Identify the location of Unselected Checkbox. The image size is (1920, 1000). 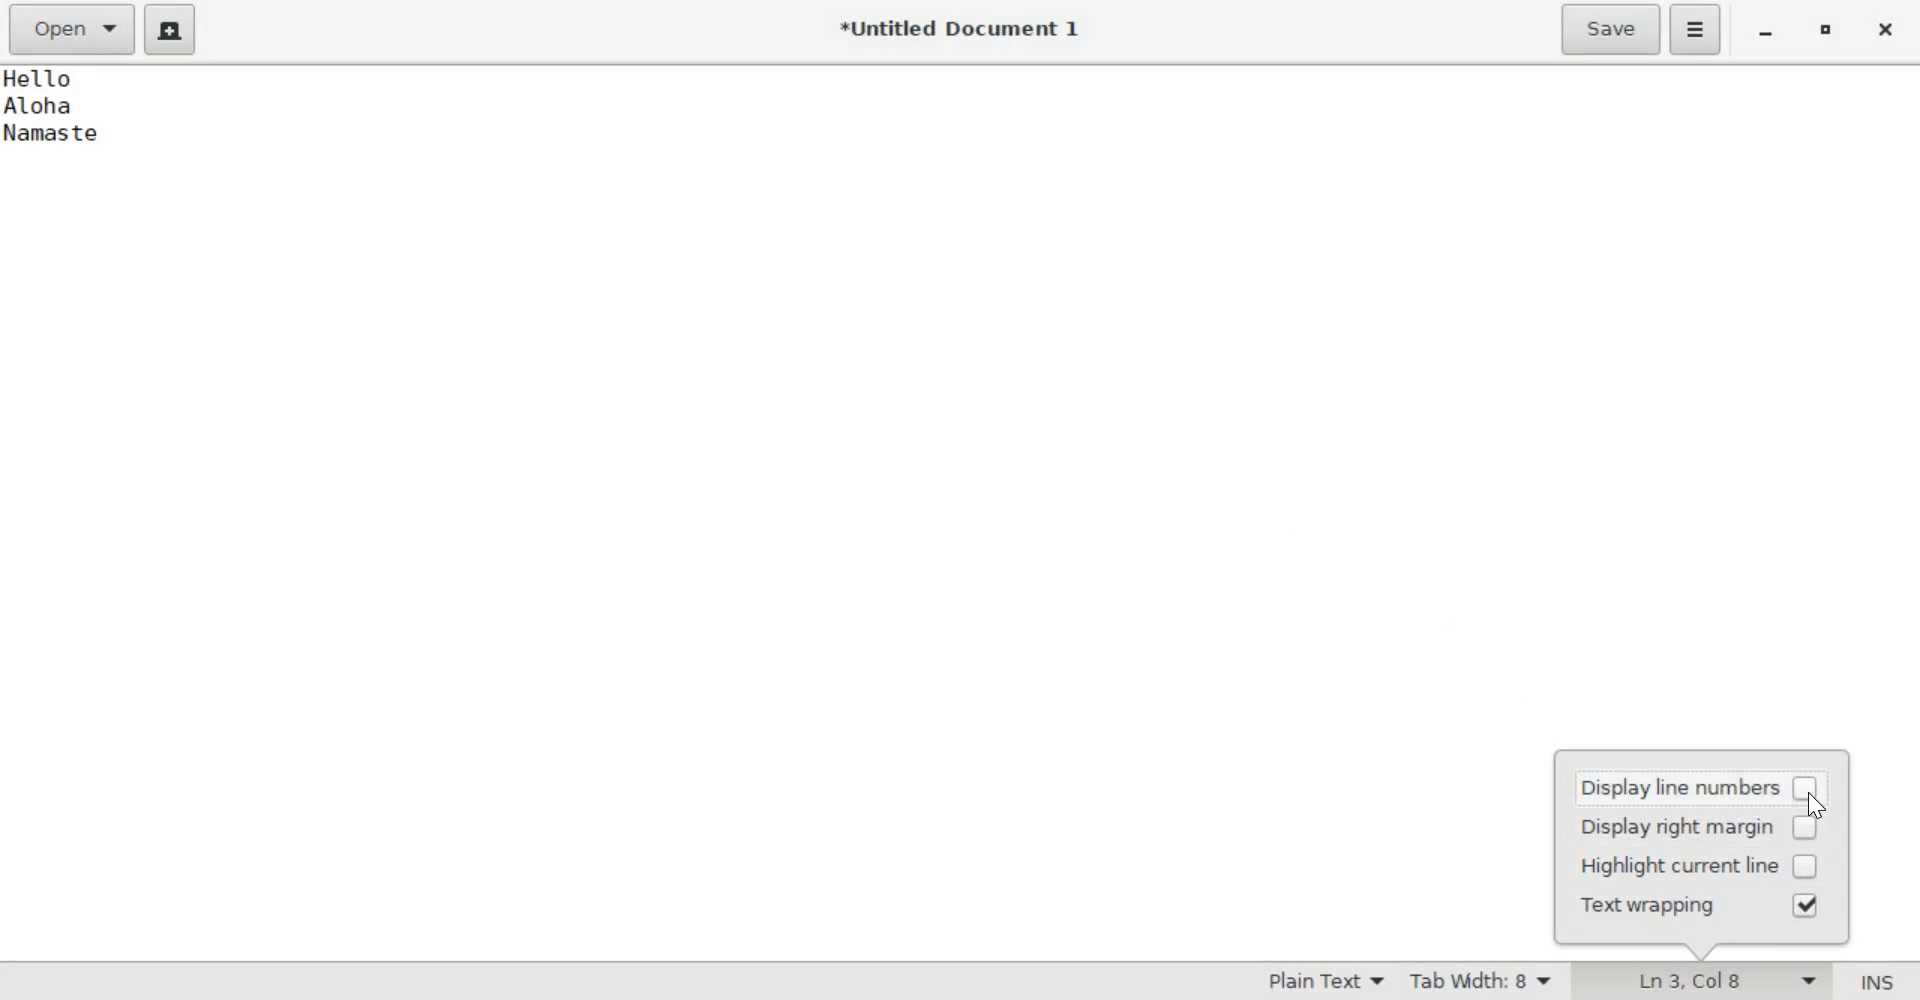
(1804, 866).